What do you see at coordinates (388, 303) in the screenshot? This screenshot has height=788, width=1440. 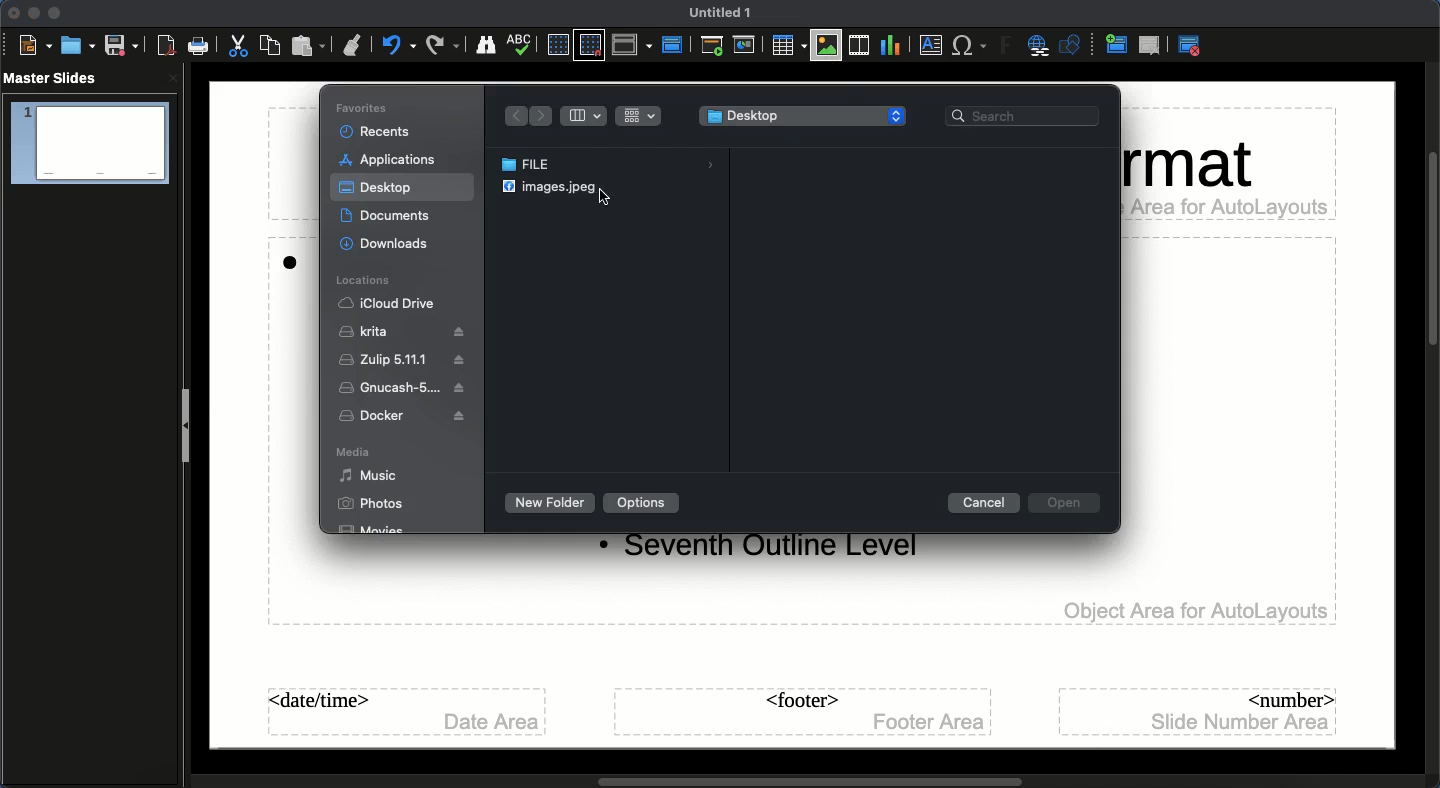 I see `iCloud Drive` at bounding box center [388, 303].